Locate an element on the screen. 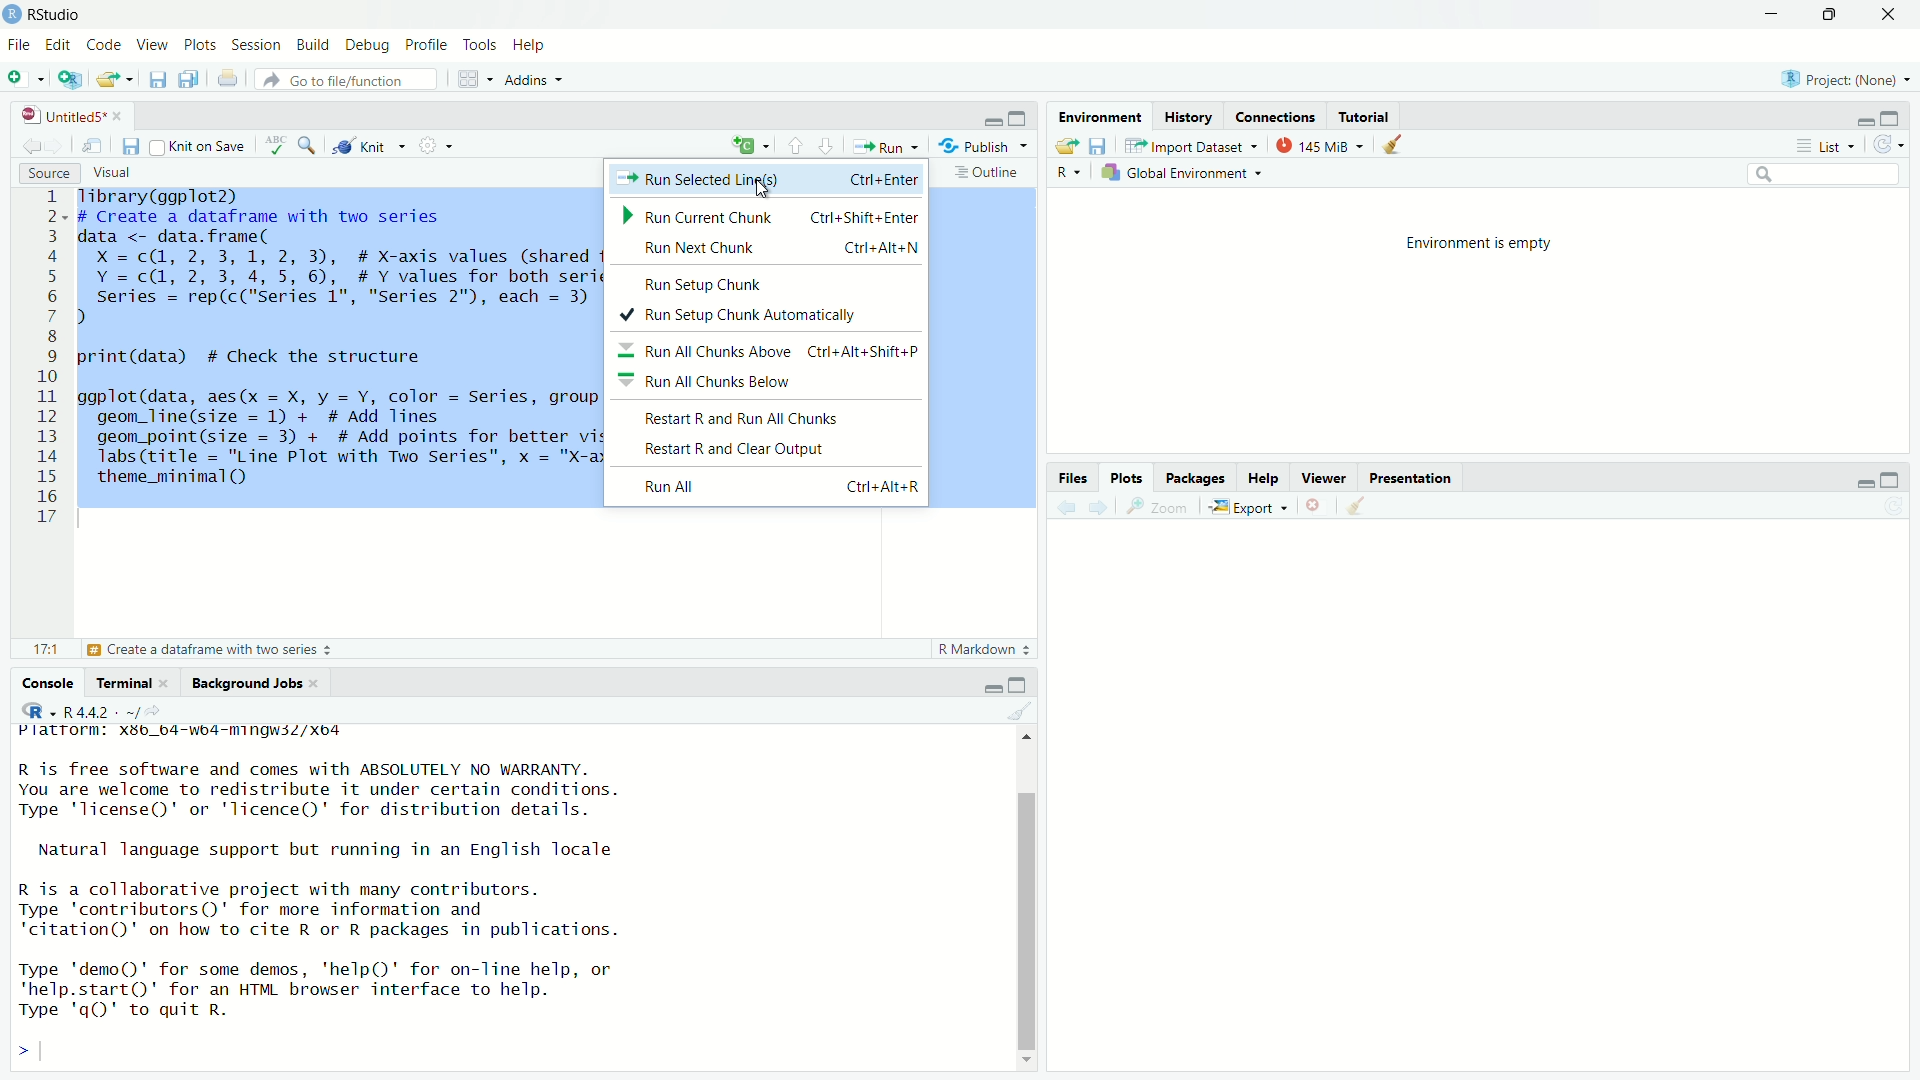 Image resolution: width=1920 pixels, height=1080 pixels. Files is located at coordinates (1072, 480).